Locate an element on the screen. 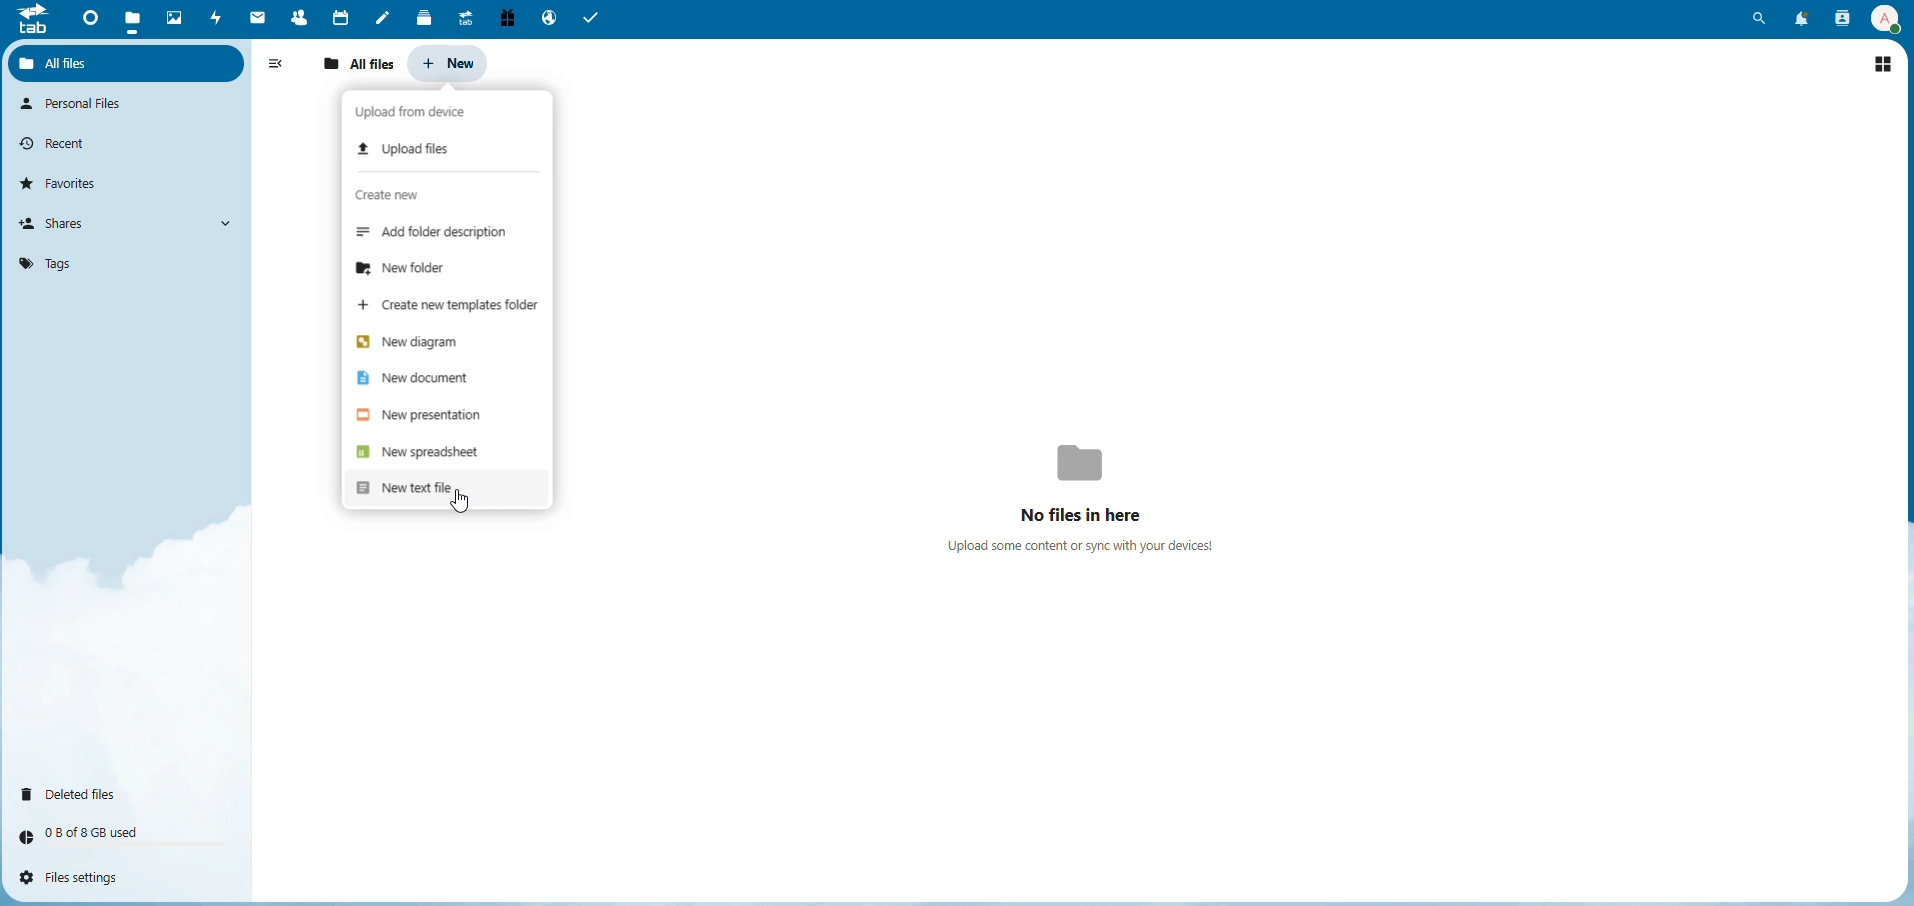 The width and height of the screenshot is (1914, 906). New is located at coordinates (450, 62).